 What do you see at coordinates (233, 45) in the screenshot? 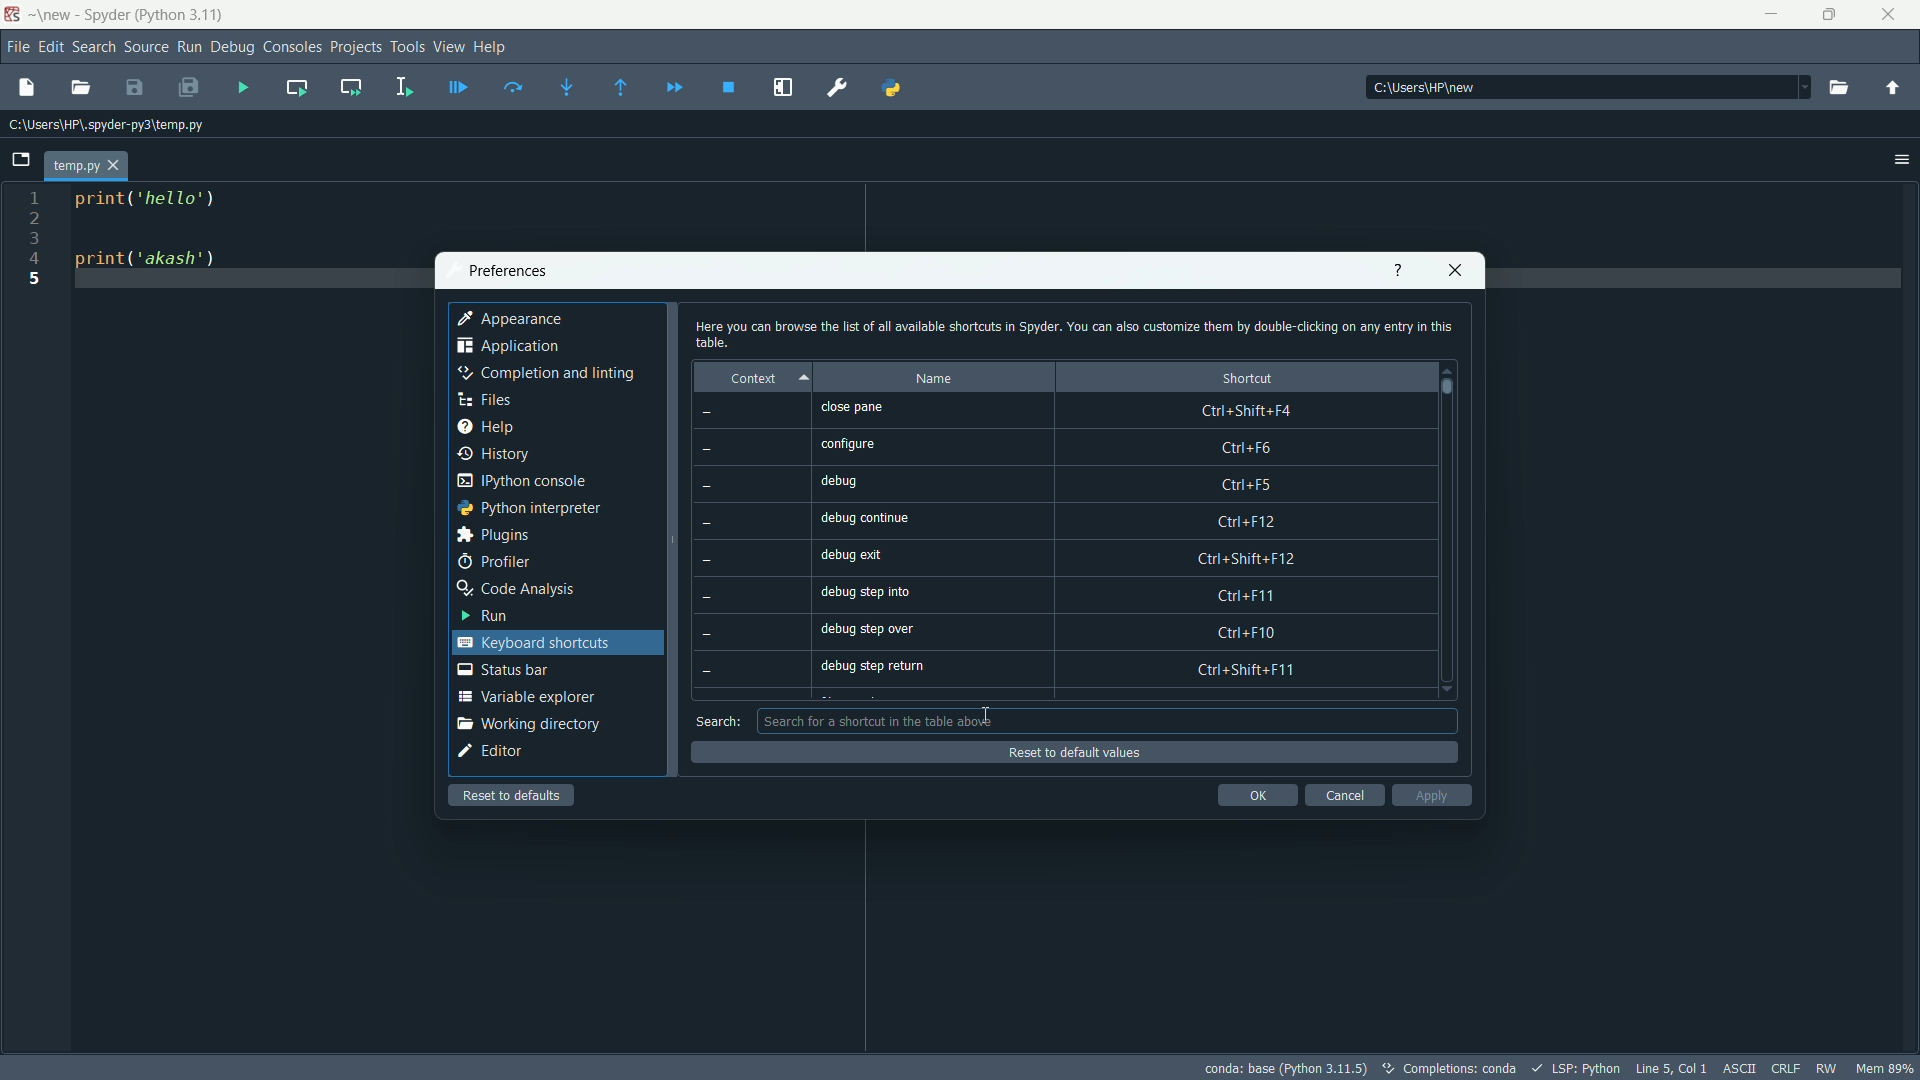
I see `debug menu` at bounding box center [233, 45].